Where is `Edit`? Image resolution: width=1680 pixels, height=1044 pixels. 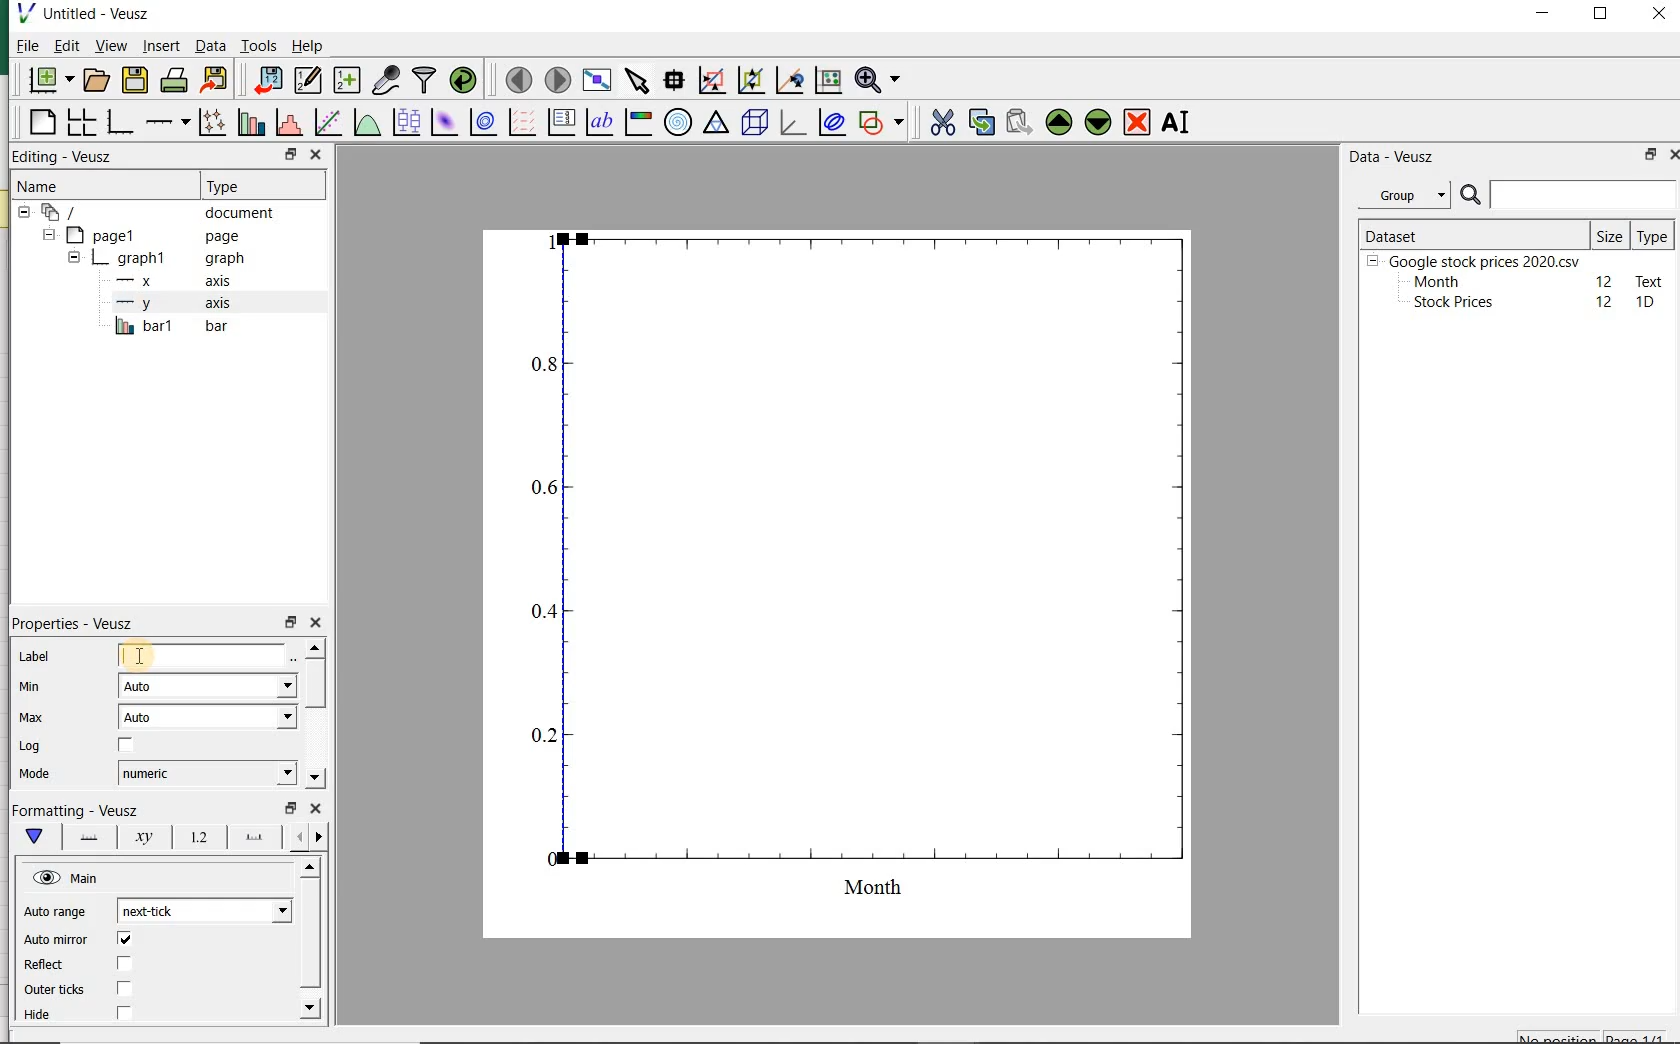
Edit is located at coordinates (65, 45).